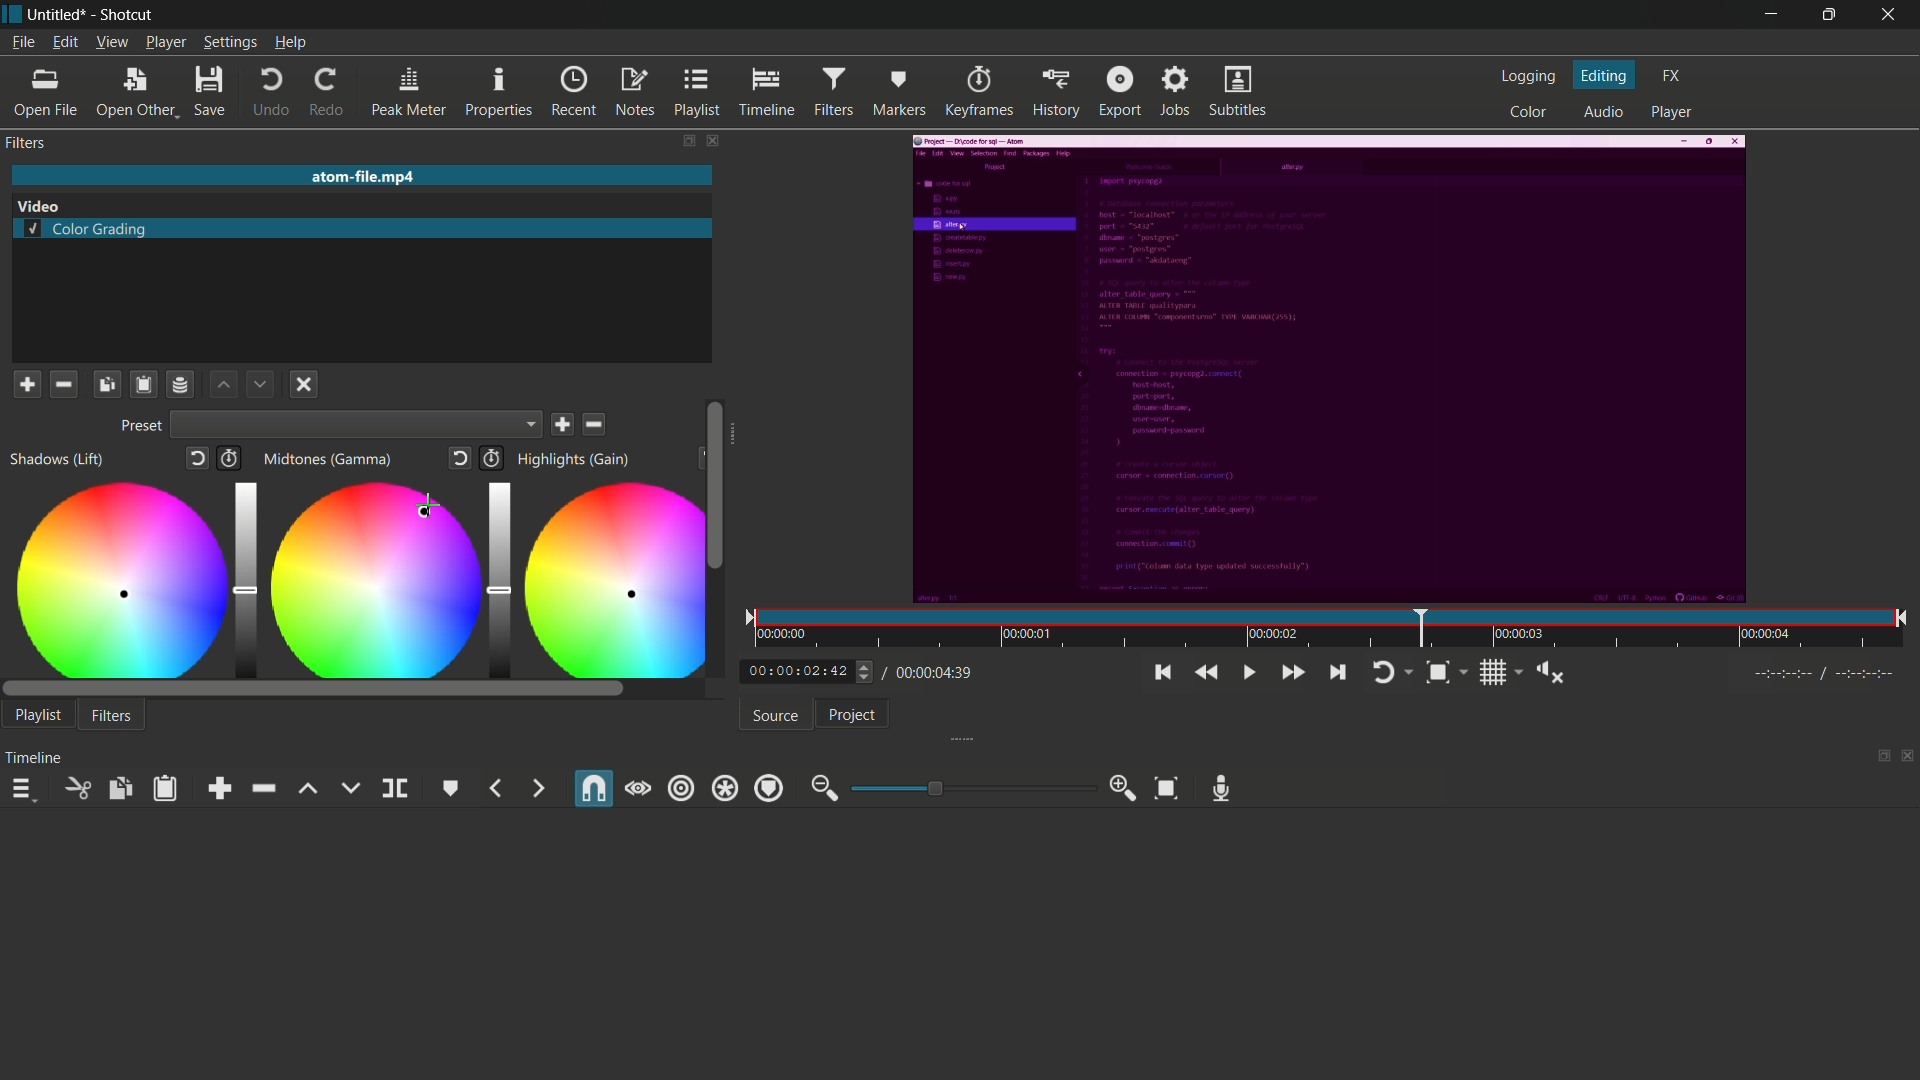 The width and height of the screenshot is (1920, 1080). Describe the element at coordinates (119, 789) in the screenshot. I see `copy` at that location.